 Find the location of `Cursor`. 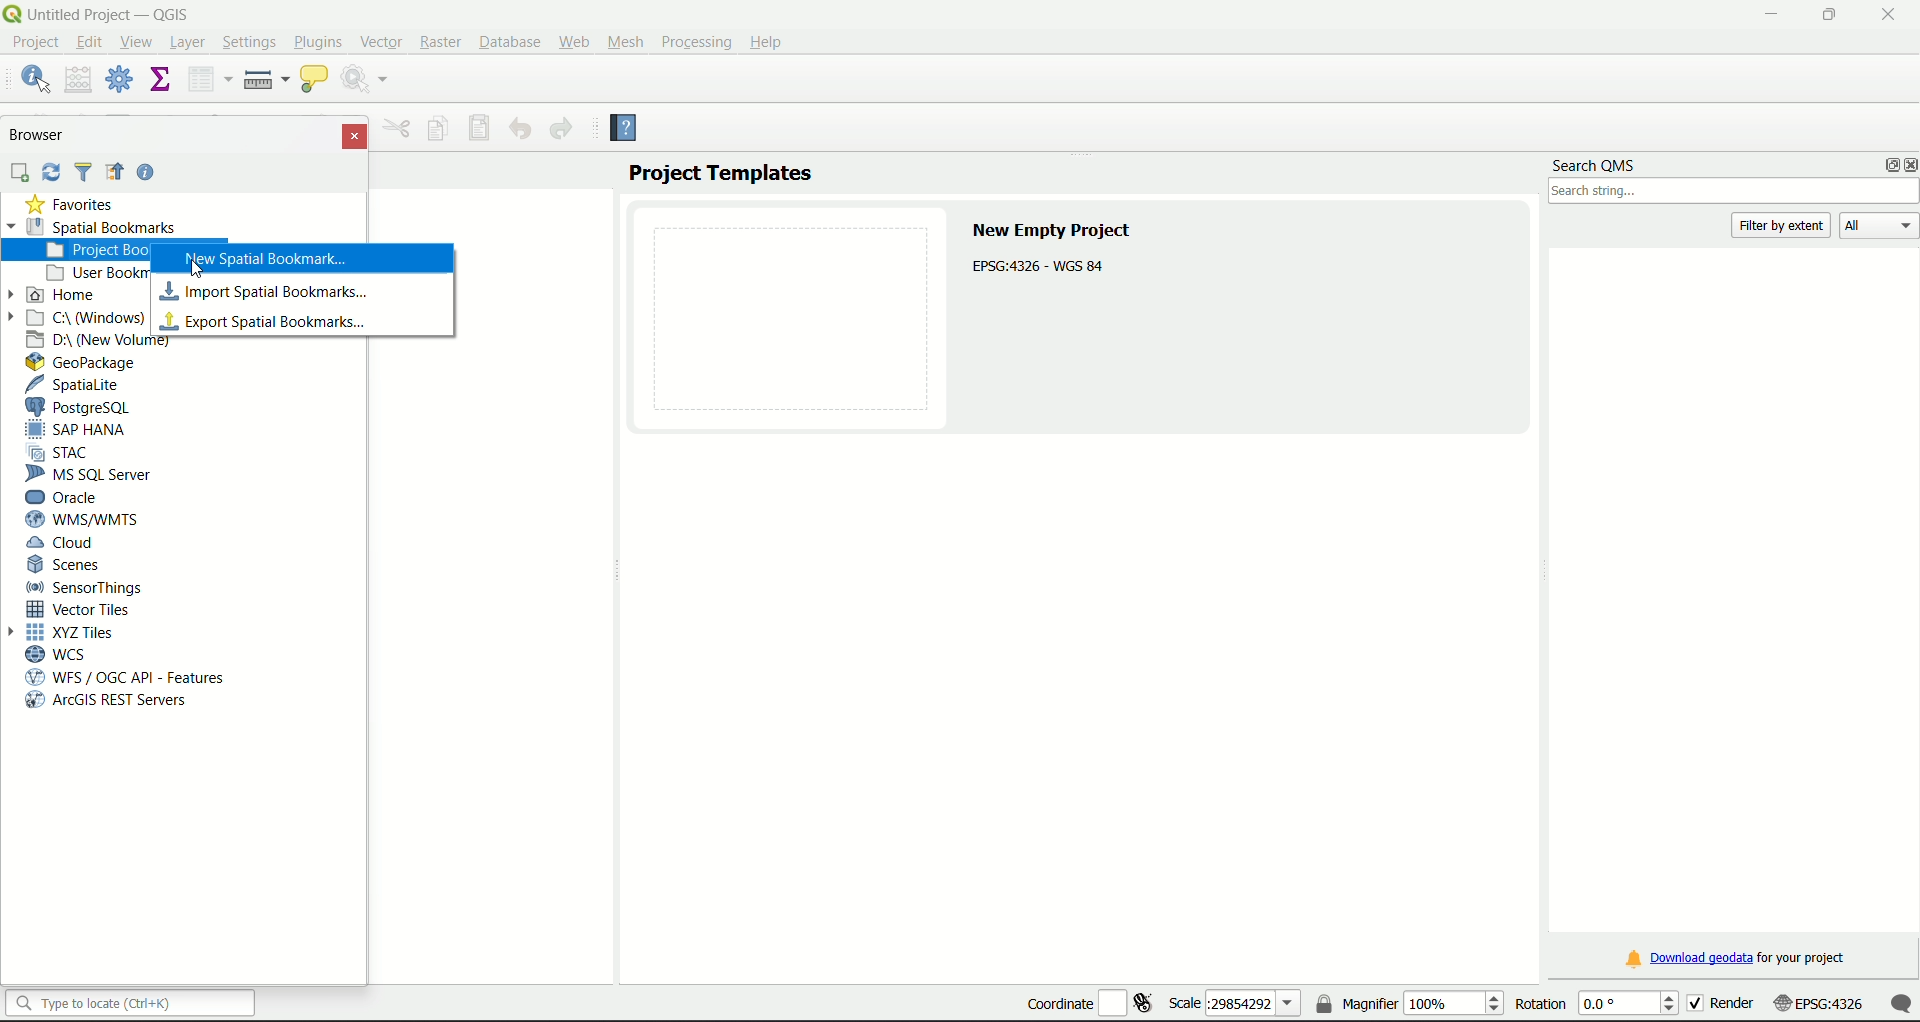

Cursor is located at coordinates (194, 272).